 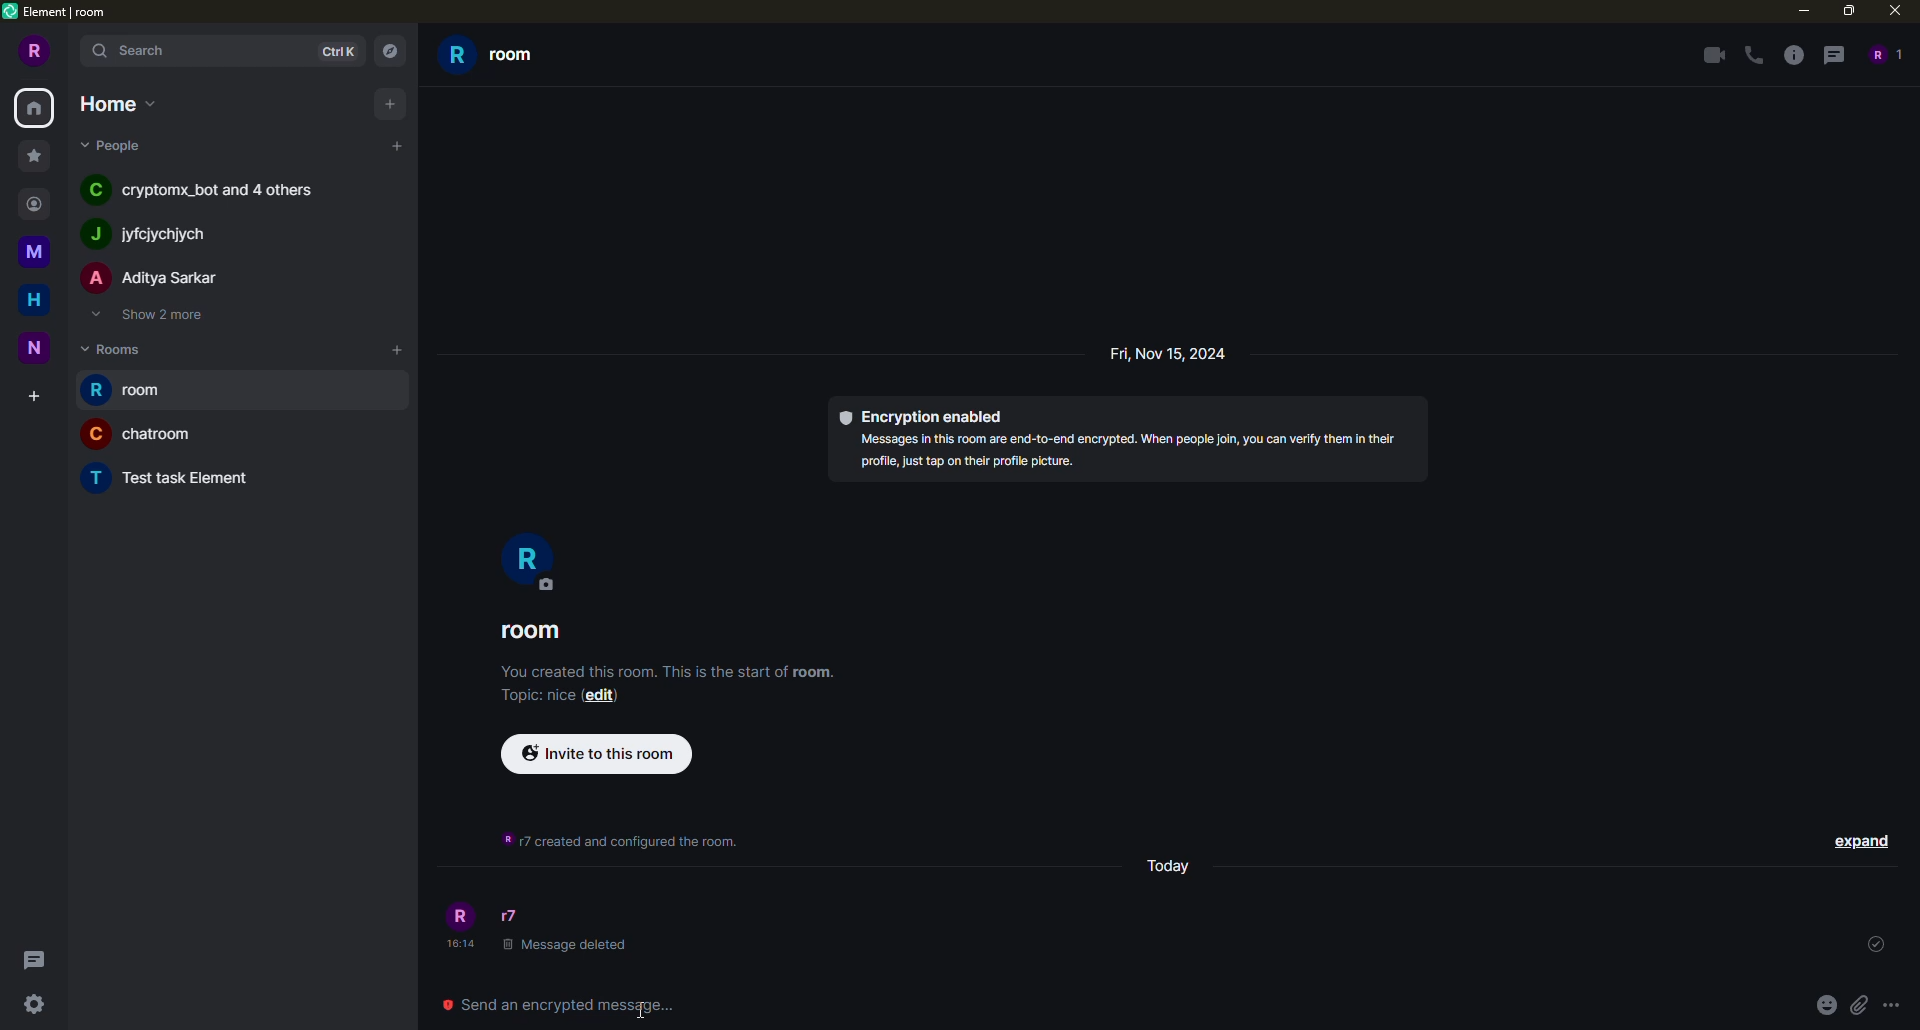 I want to click on more, so click(x=1890, y=1005).